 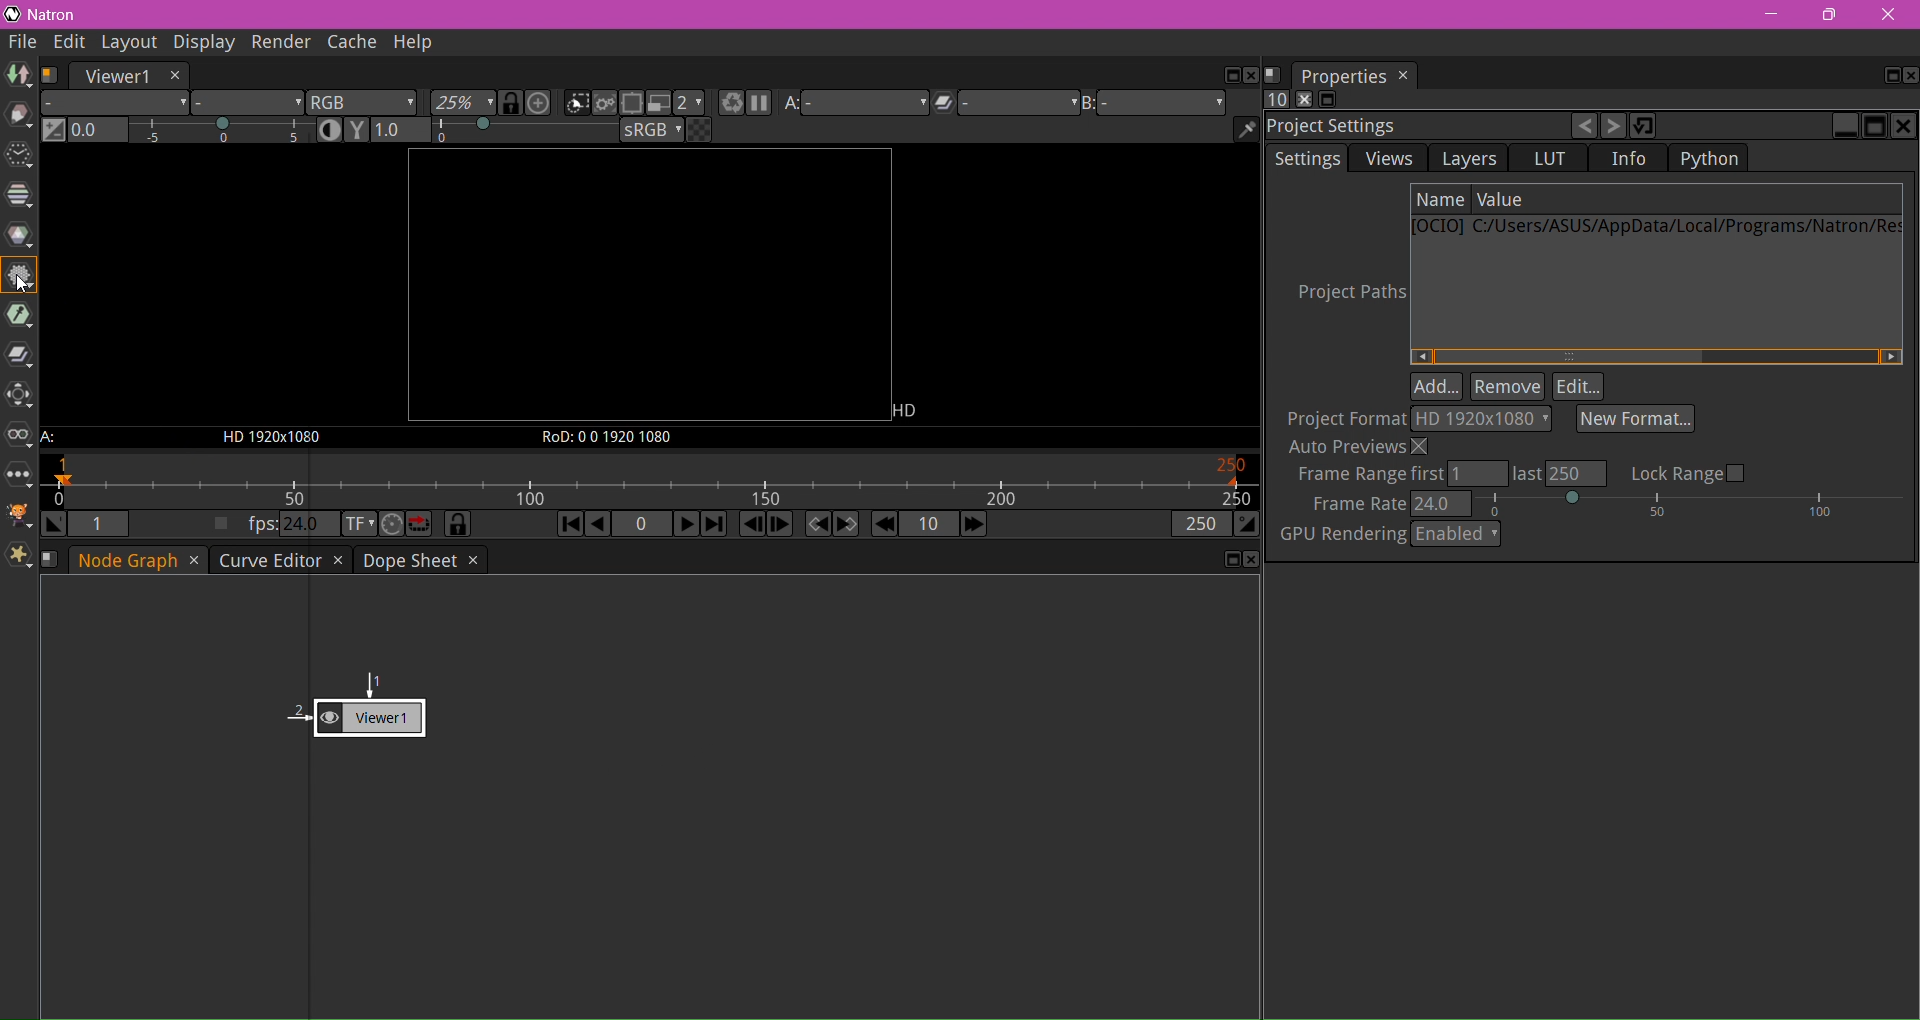 I want to click on GMIC, so click(x=20, y=516).